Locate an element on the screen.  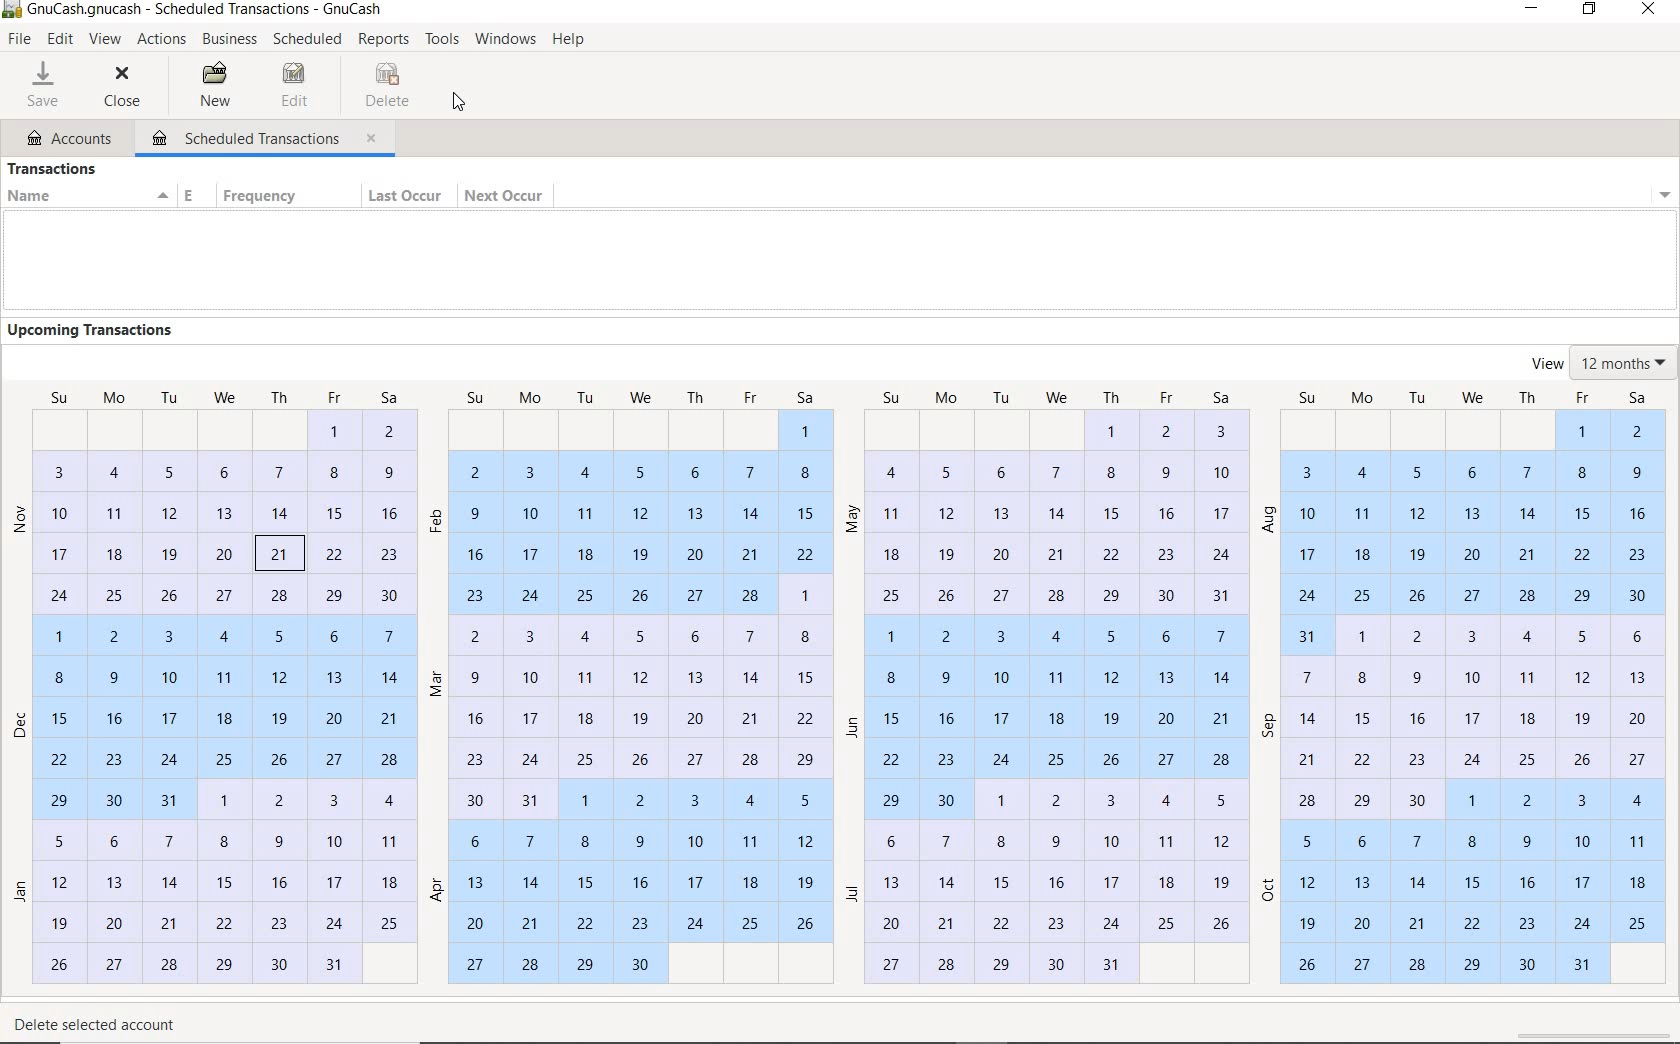
VIEW is located at coordinates (1626, 363).